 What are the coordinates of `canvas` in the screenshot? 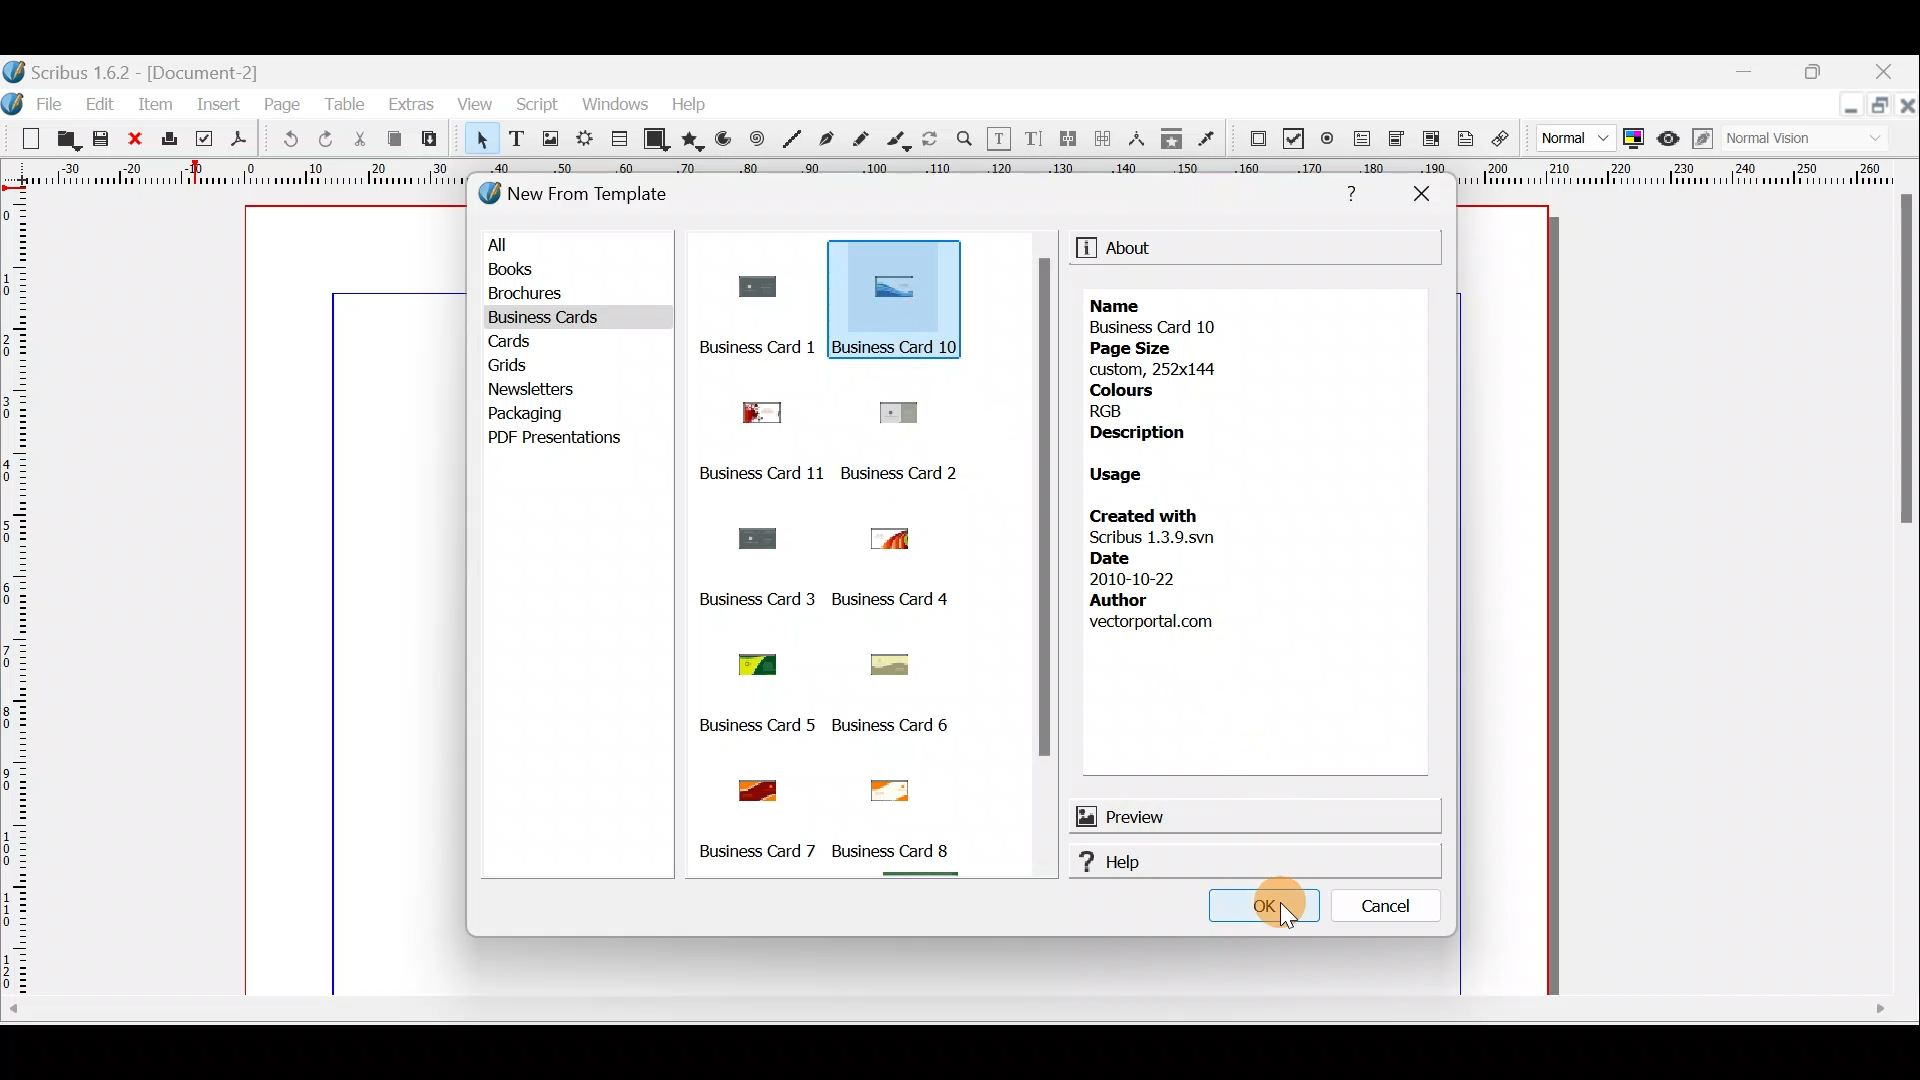 It's located at (1507, 601).